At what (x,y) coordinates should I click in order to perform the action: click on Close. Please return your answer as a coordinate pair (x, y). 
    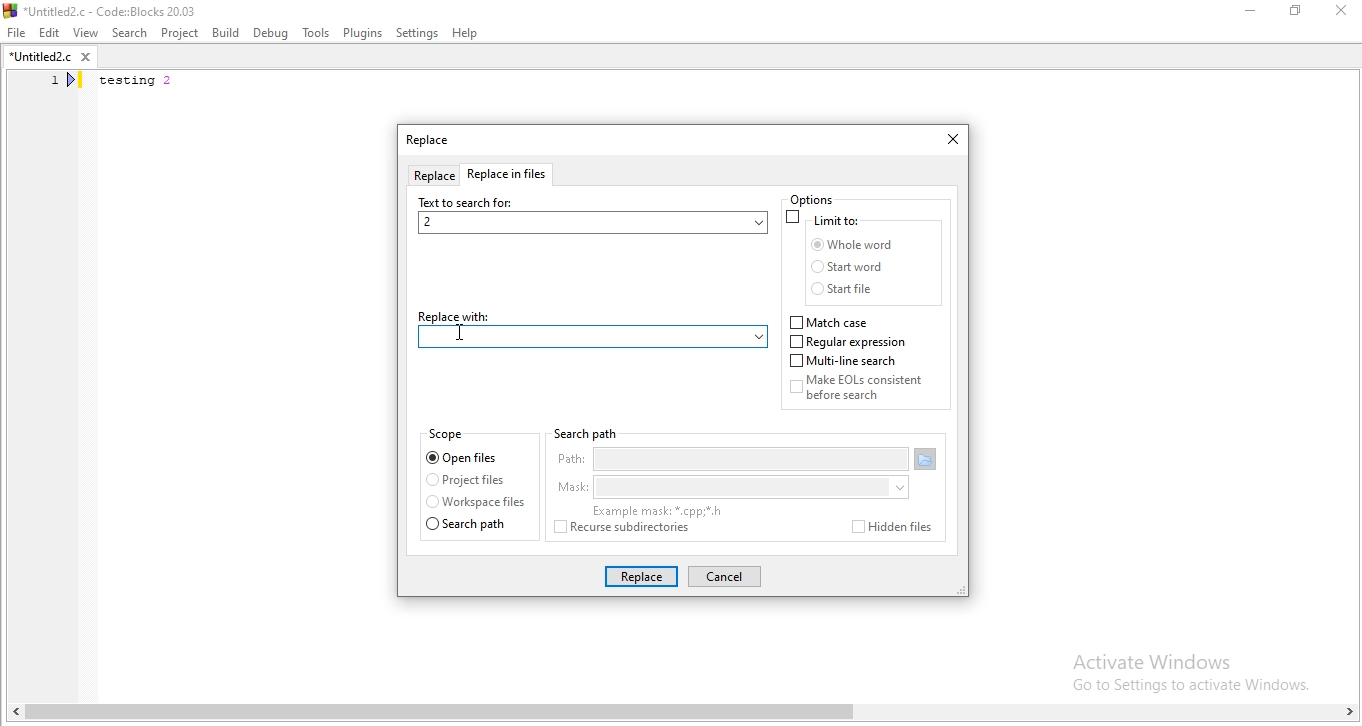
    Looking at the image, I should click on (1343, 12).